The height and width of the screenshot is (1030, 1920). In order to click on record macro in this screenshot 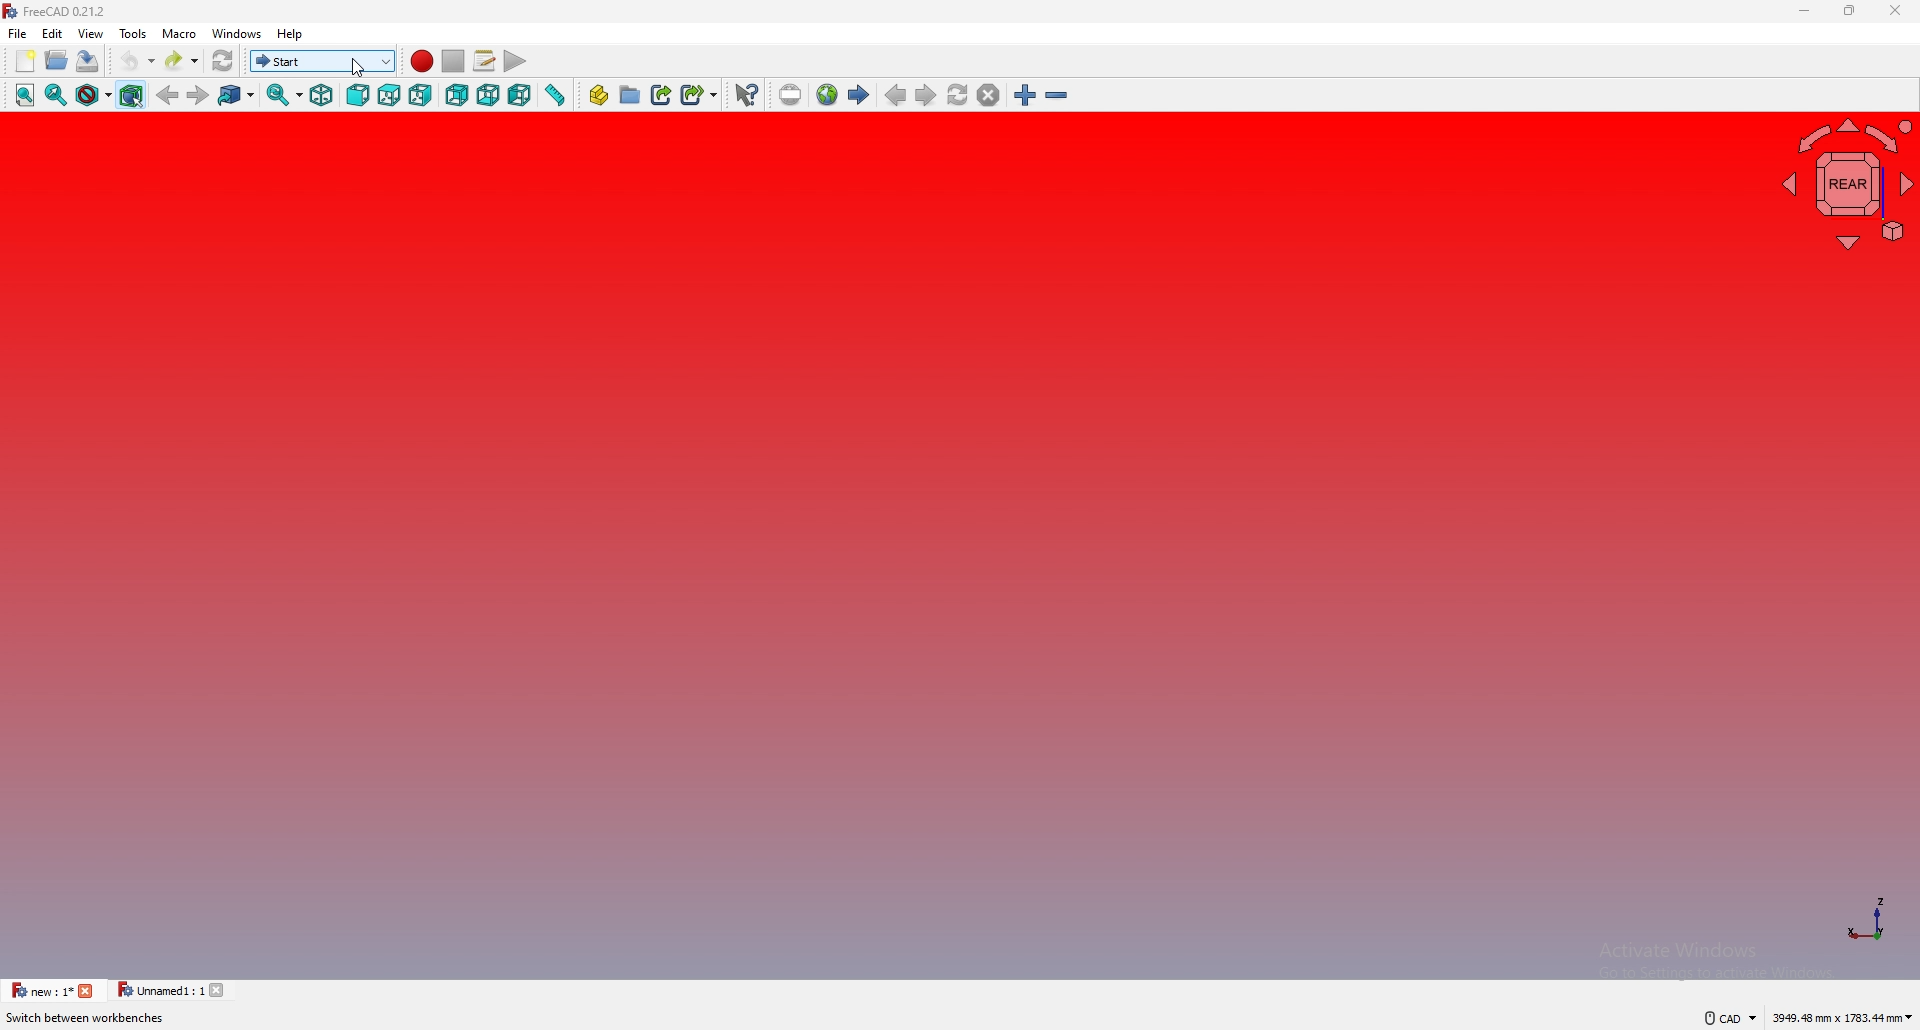, I will do `click(422, 62)`.